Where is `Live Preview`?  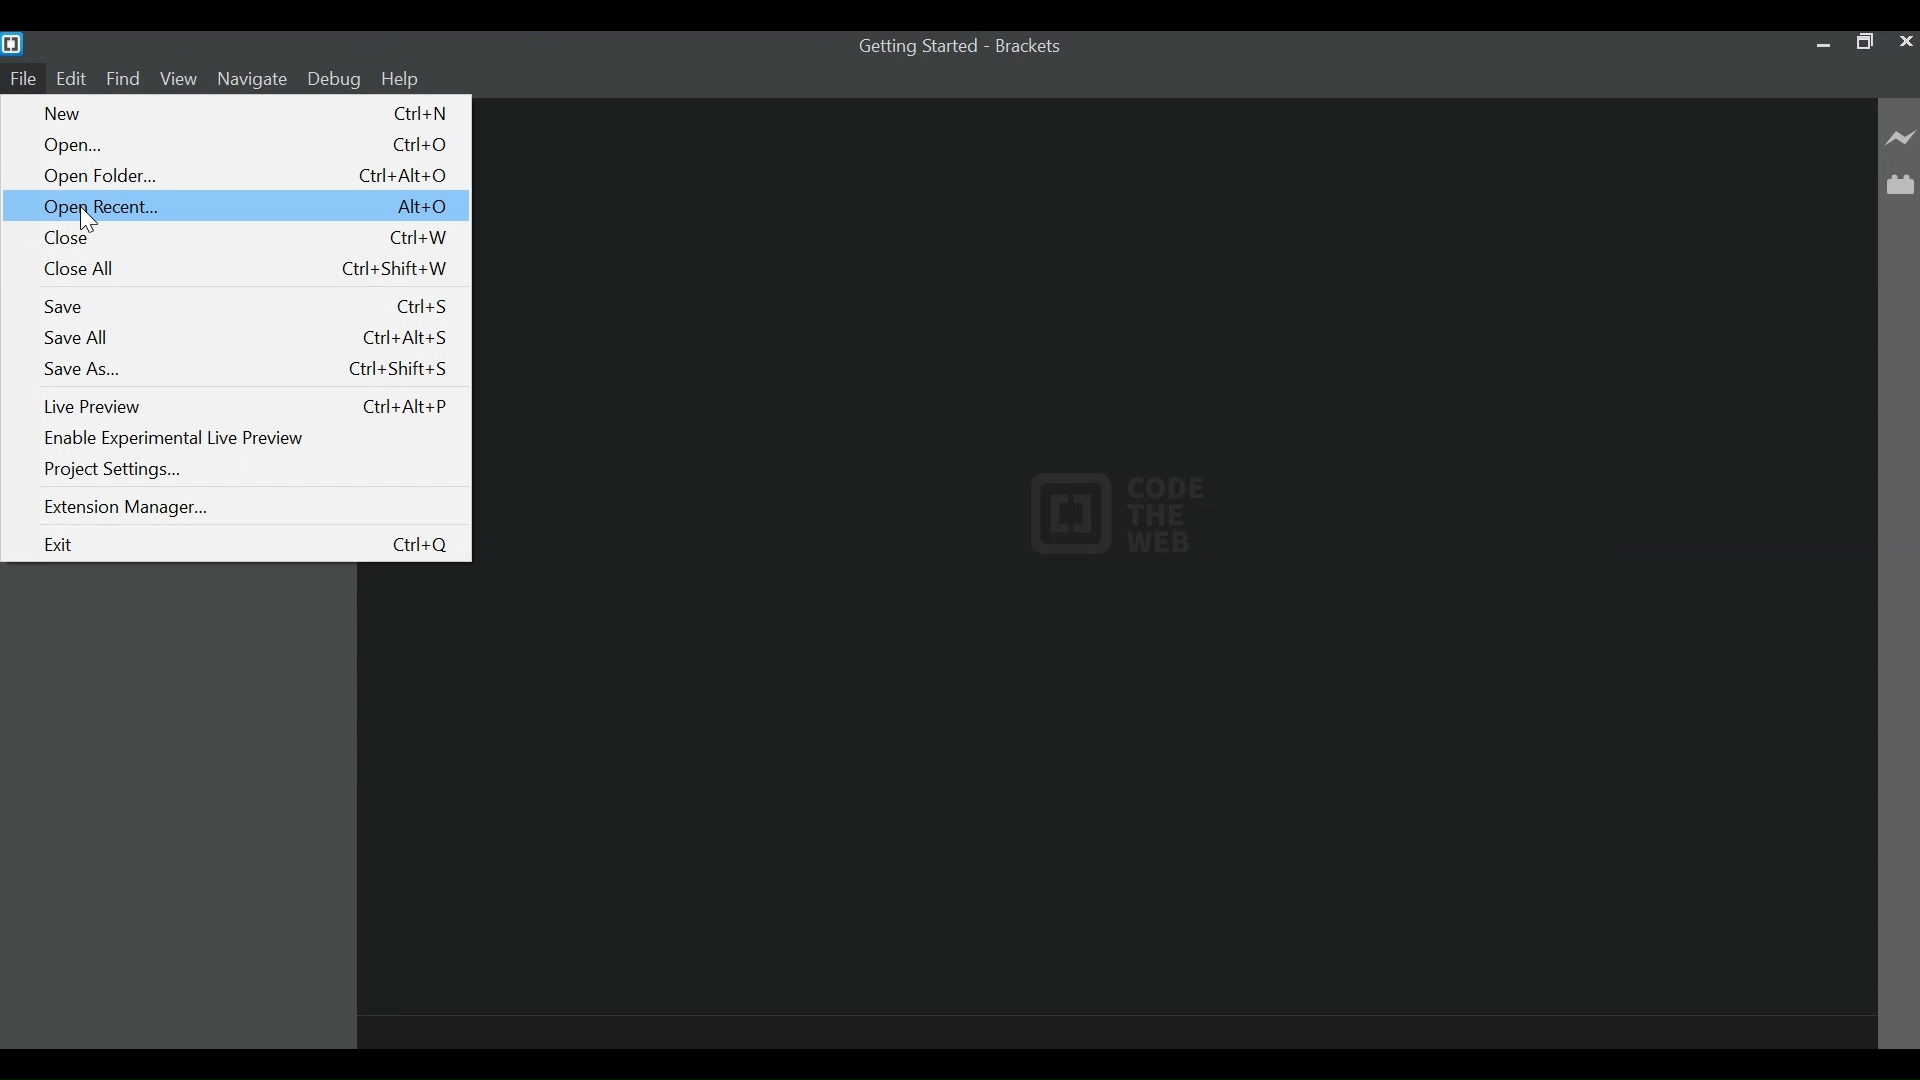
Live Preview is located at coordinates (249, 407).